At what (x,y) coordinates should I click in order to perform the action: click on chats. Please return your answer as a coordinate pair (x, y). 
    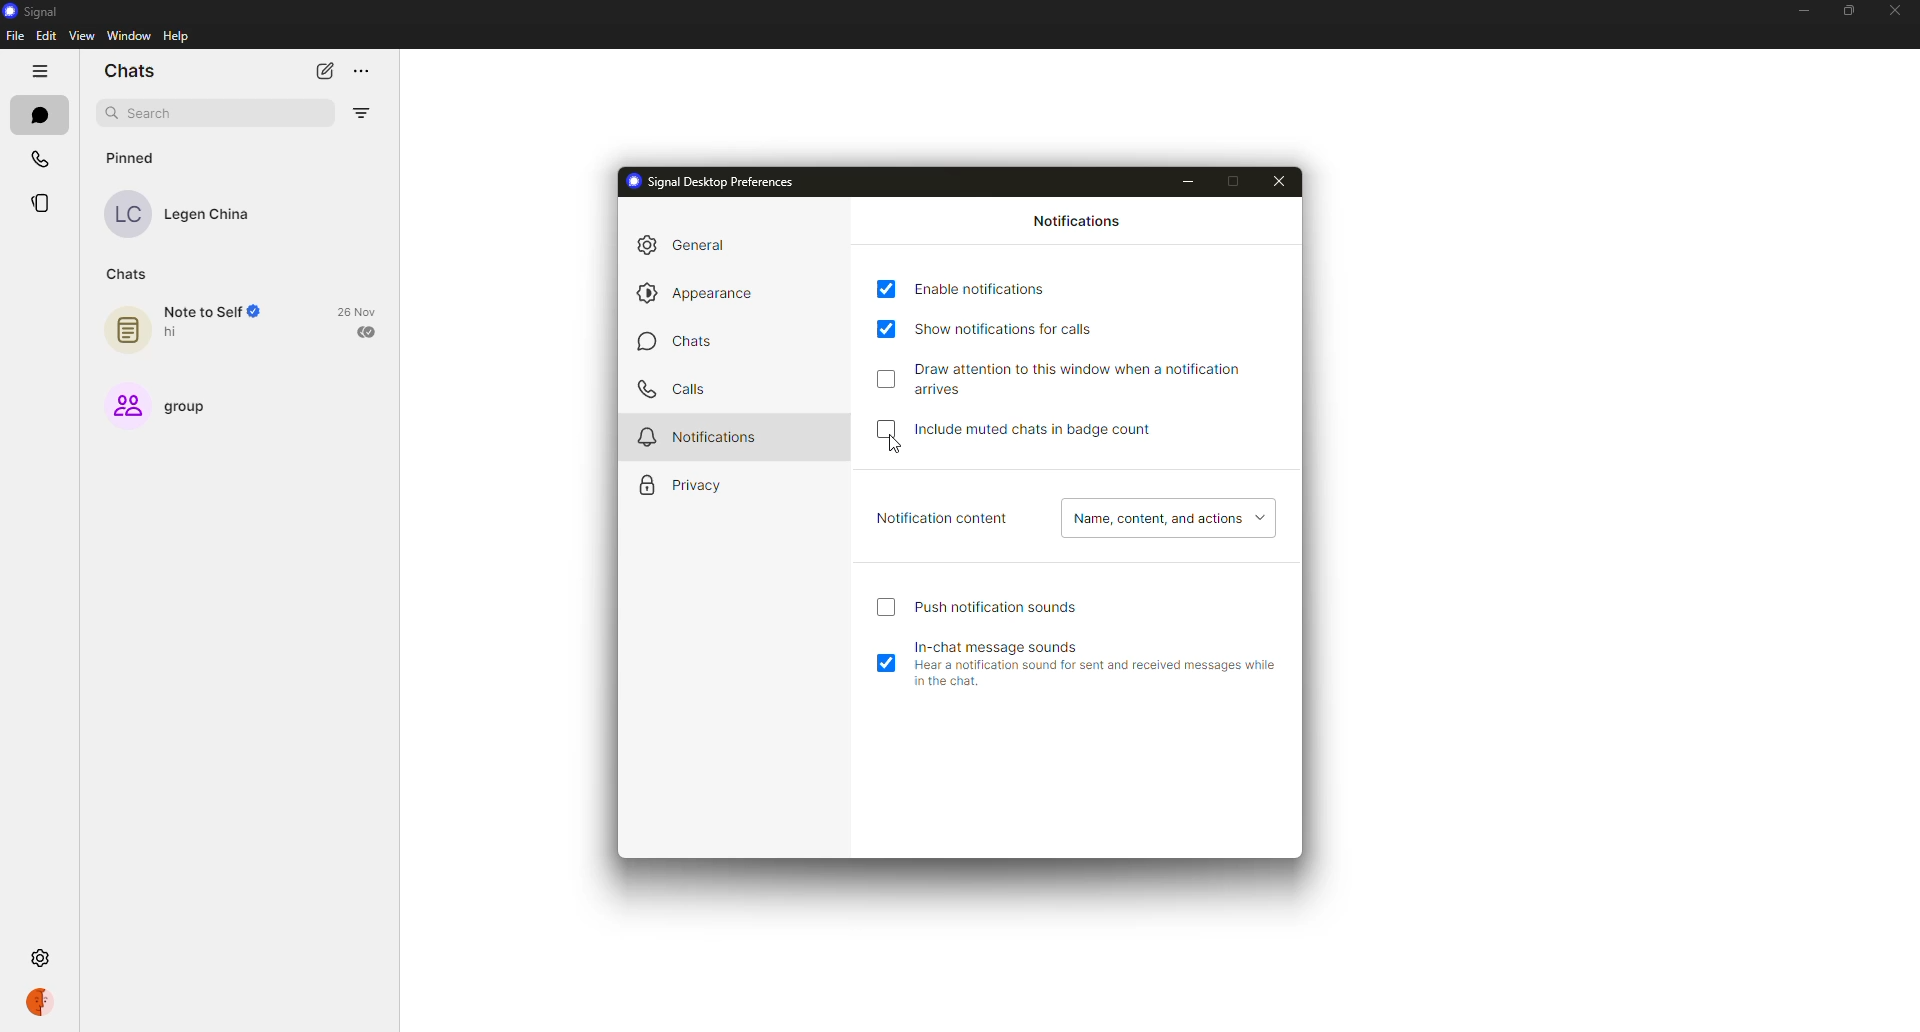
    Looking at the image, I should click on (39, 113).